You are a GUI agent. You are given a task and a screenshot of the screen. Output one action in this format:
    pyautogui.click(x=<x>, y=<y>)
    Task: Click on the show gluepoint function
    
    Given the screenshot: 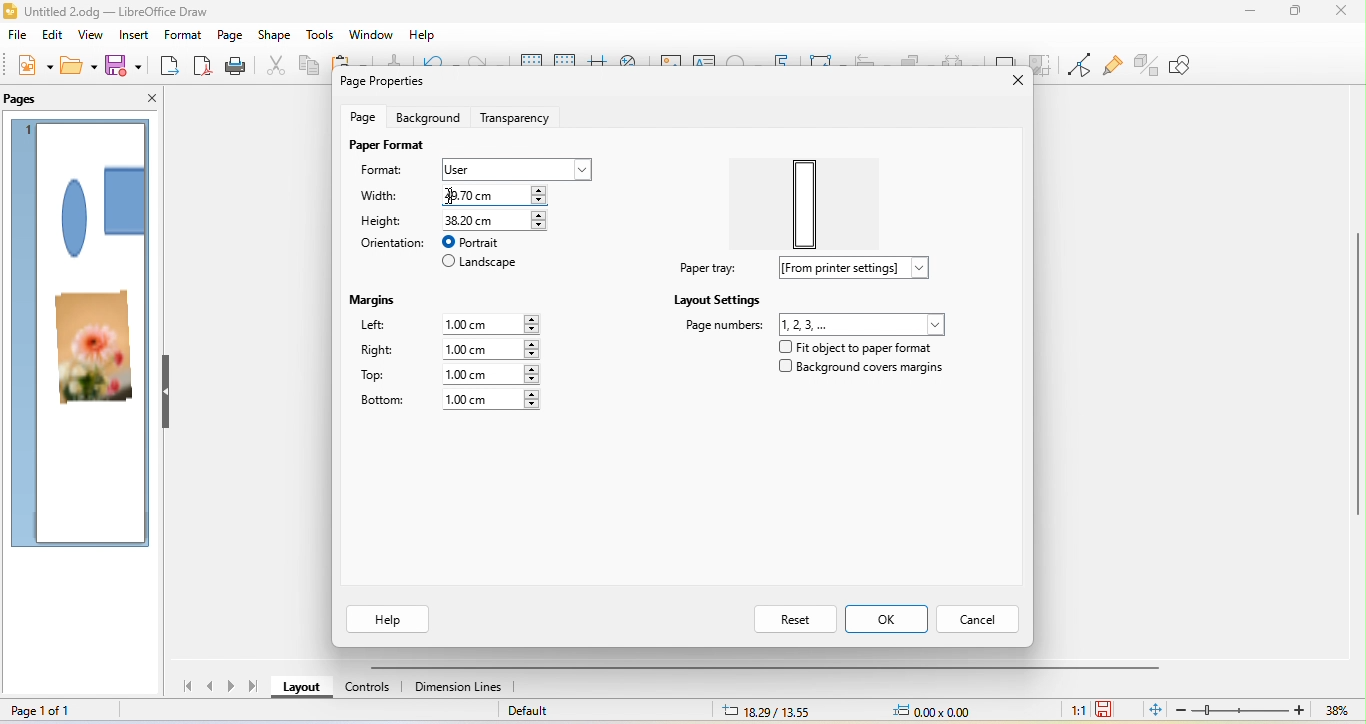 What is the action you would take?
    pyautogui.click(x=1114, y=63)
    